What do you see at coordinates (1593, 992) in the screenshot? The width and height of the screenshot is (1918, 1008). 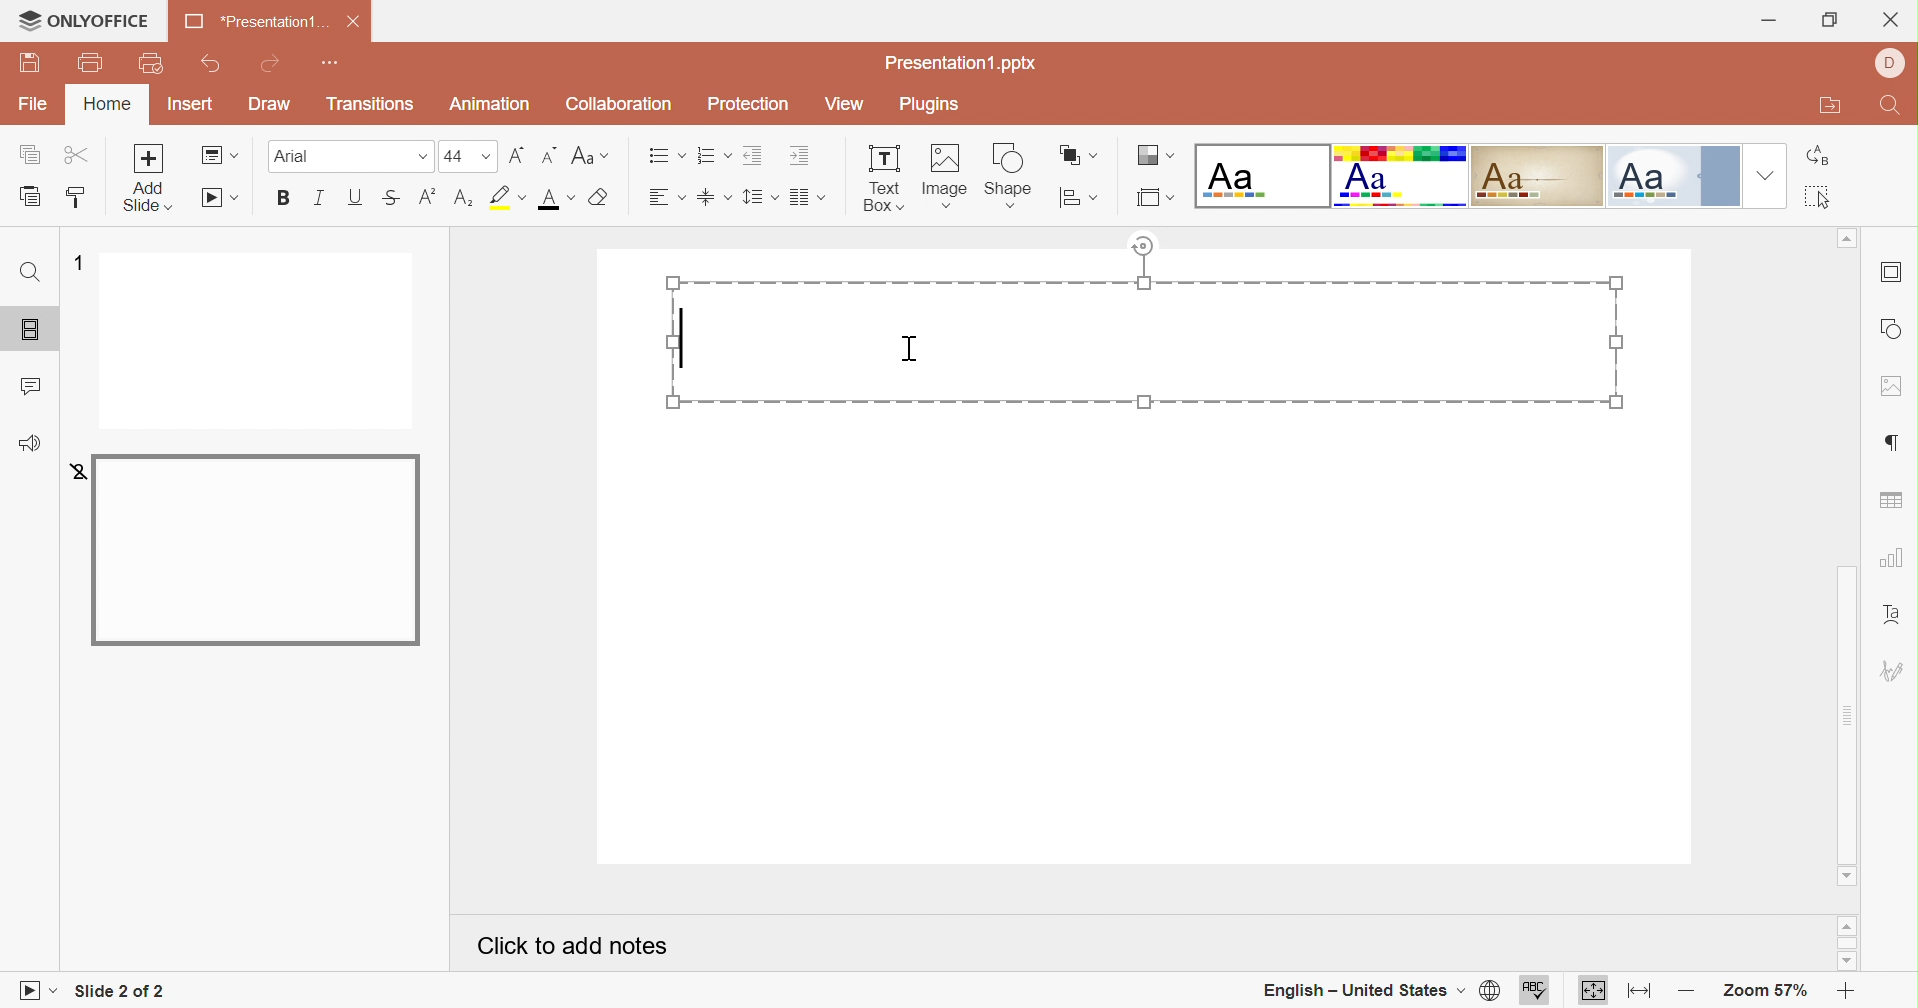 I see `Fit to slide` at bounding box center [1593, 992].